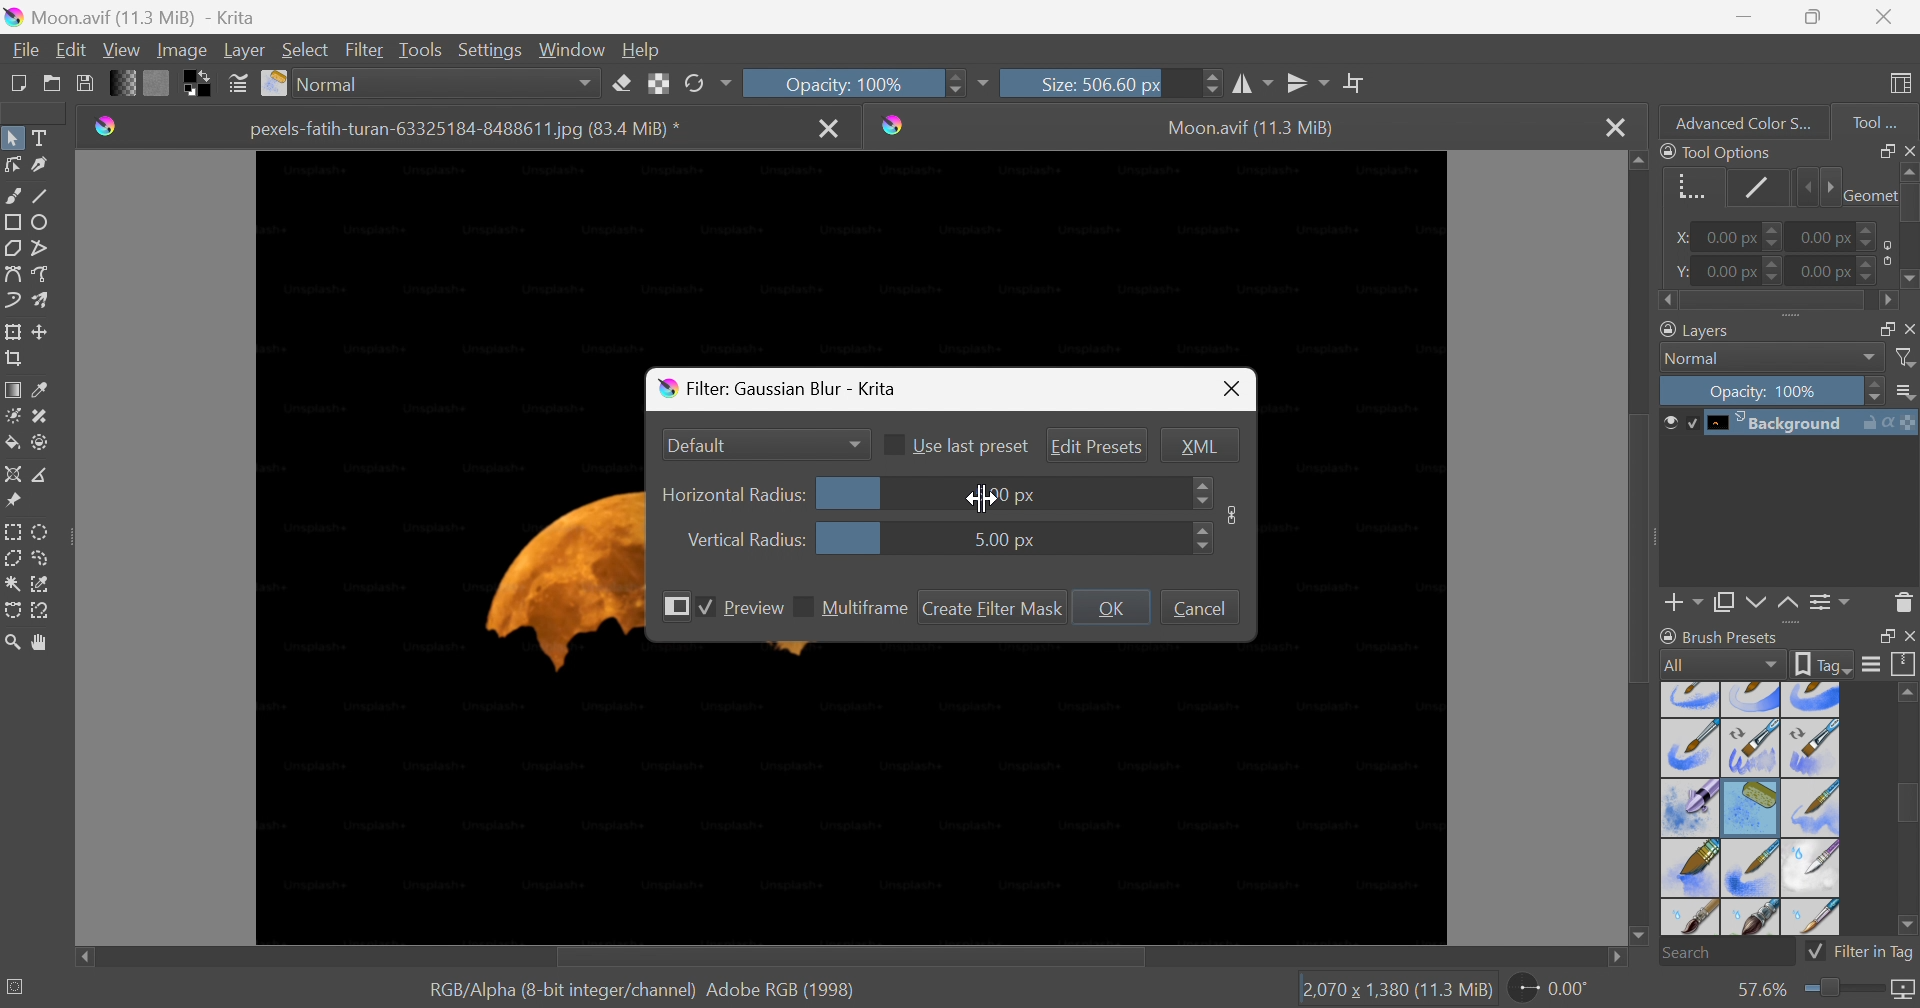  I want to click on OK, so click(1109, 607).